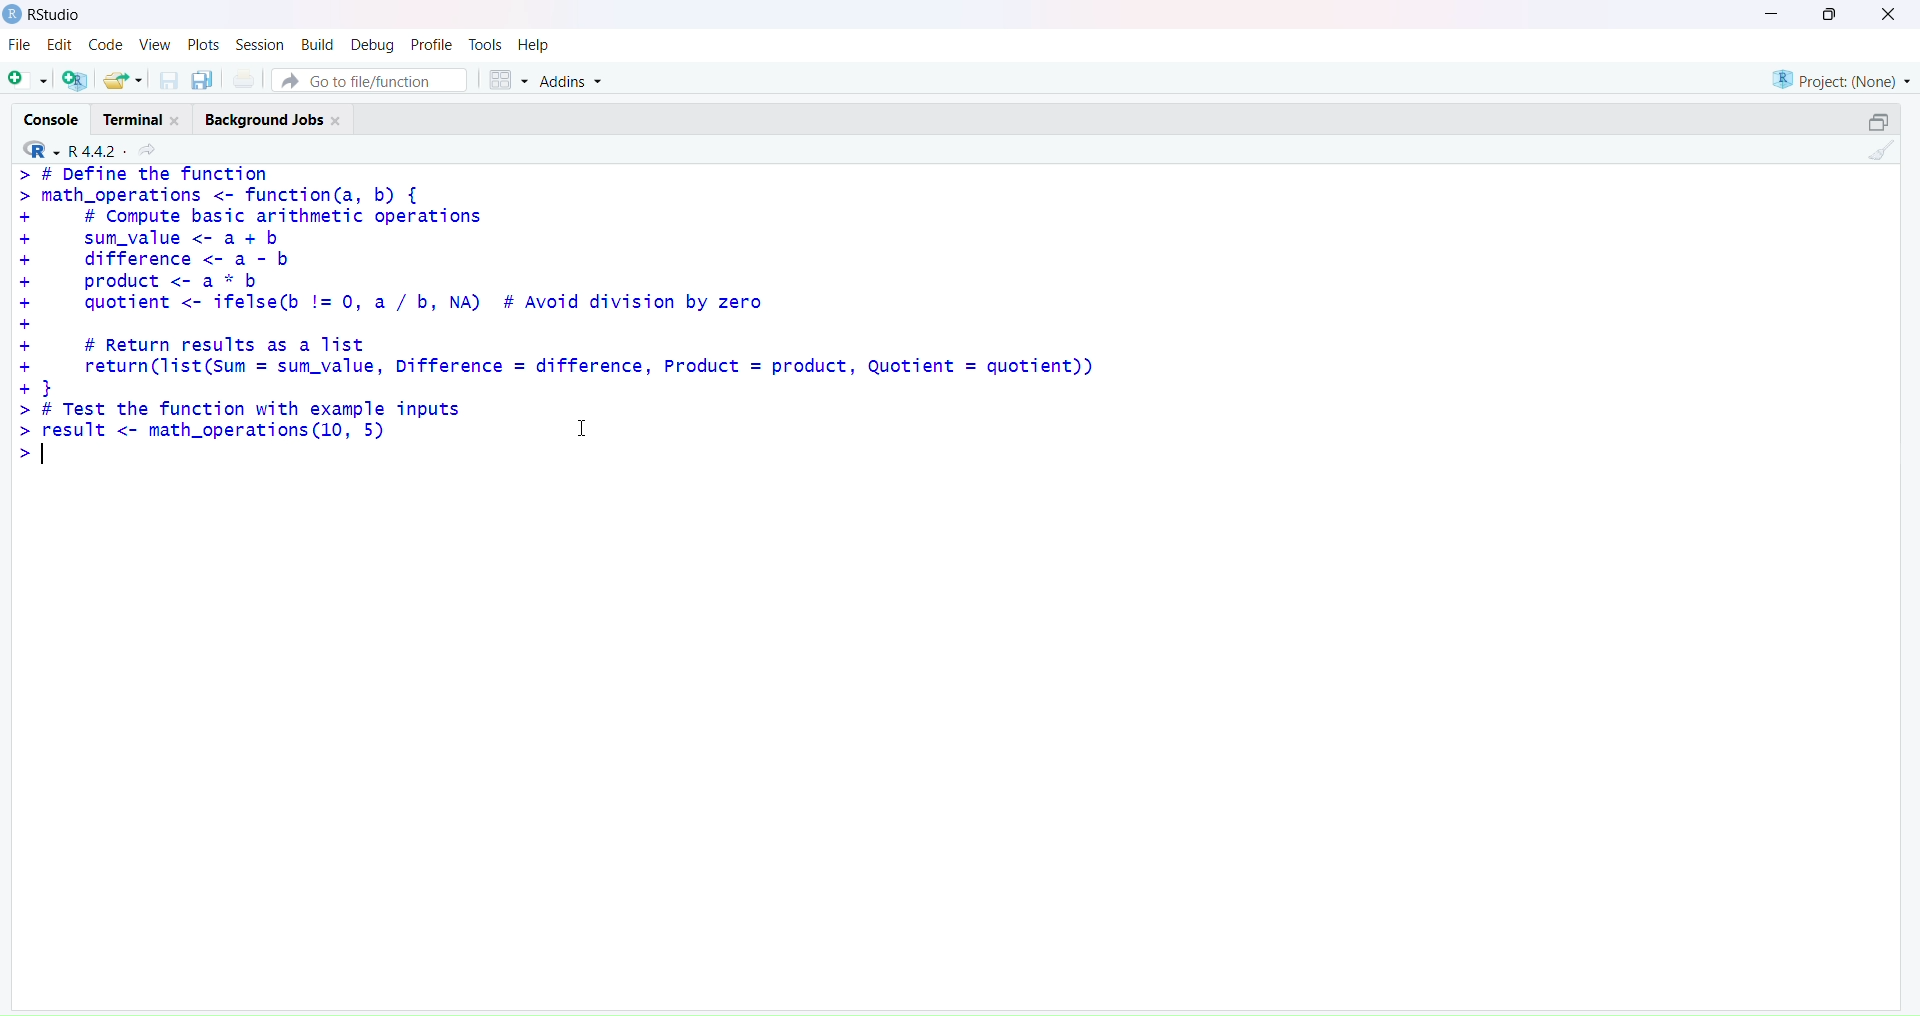  I want to click on Terminal, so click(147, 116).